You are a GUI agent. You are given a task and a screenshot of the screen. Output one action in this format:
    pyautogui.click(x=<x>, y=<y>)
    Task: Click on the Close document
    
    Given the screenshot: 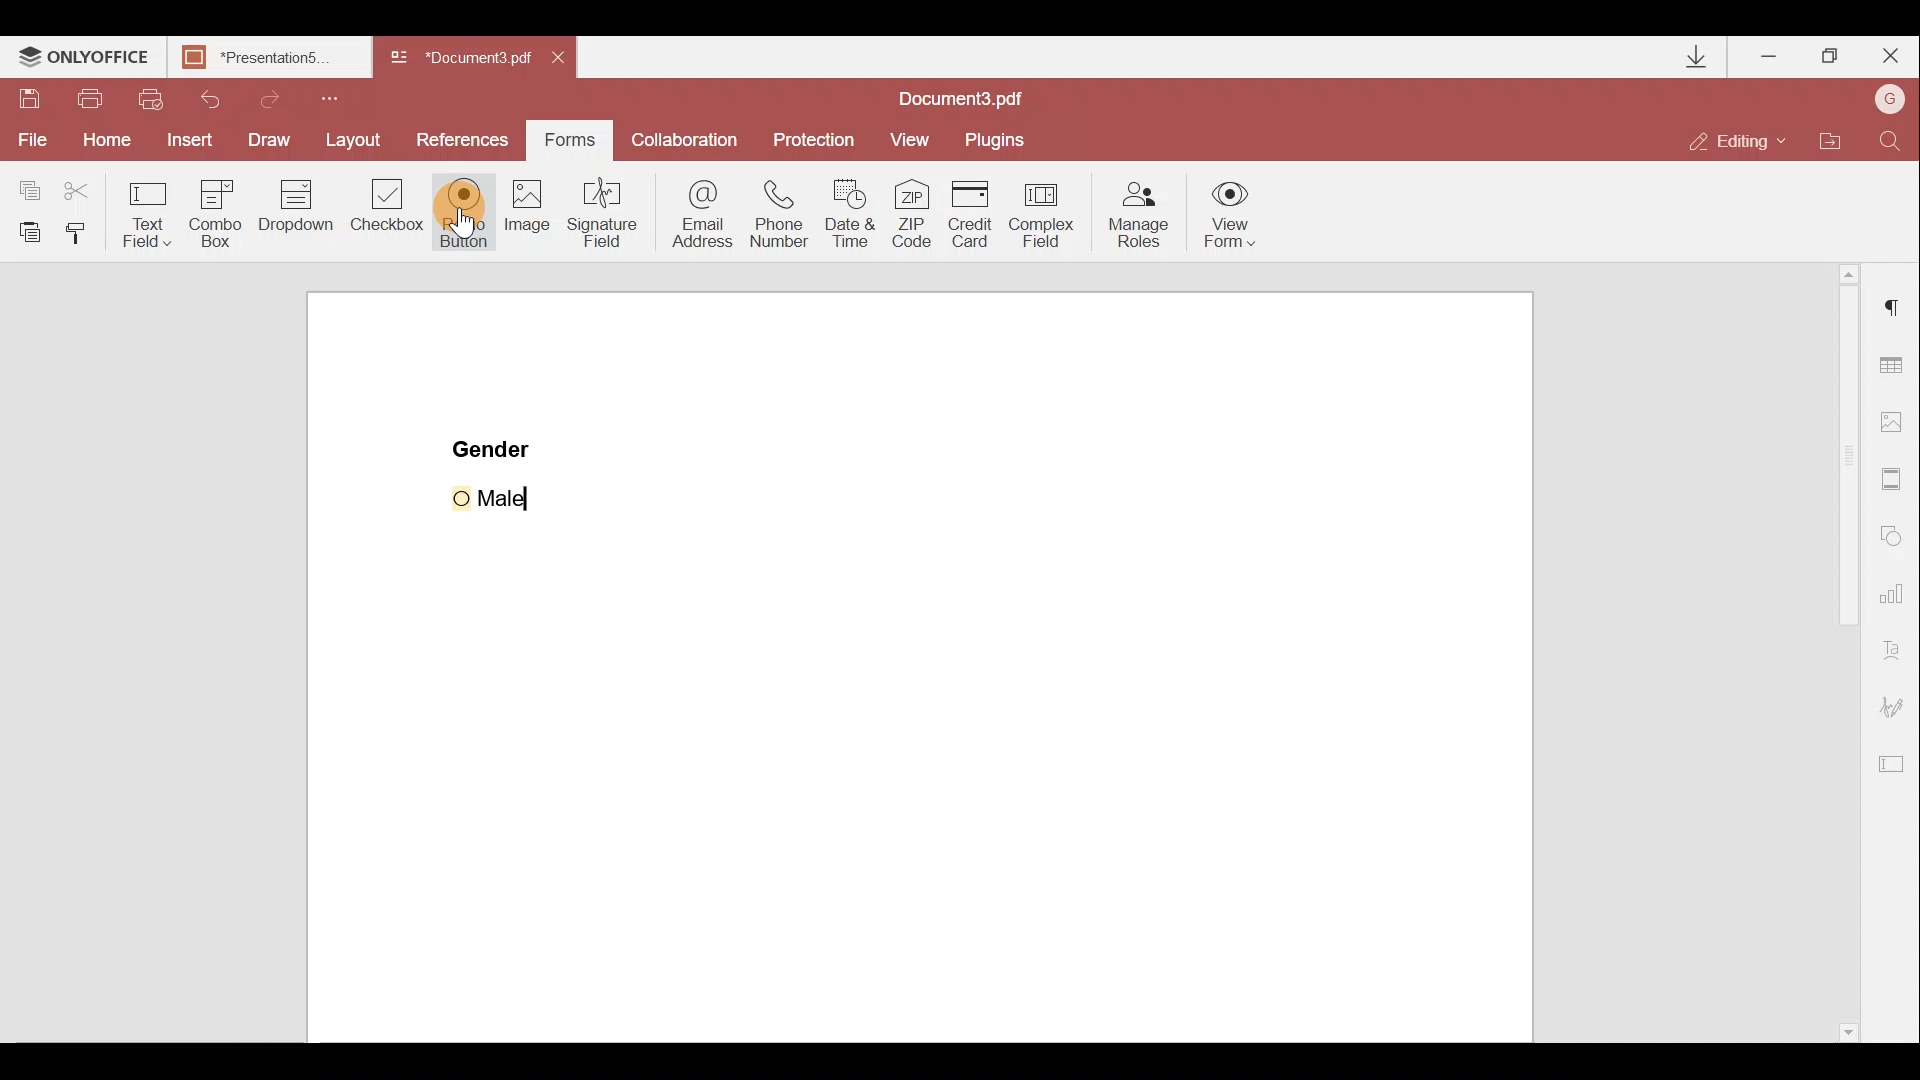 What is the action you would take?
    pyautogui.click(x=563, y=60)
    